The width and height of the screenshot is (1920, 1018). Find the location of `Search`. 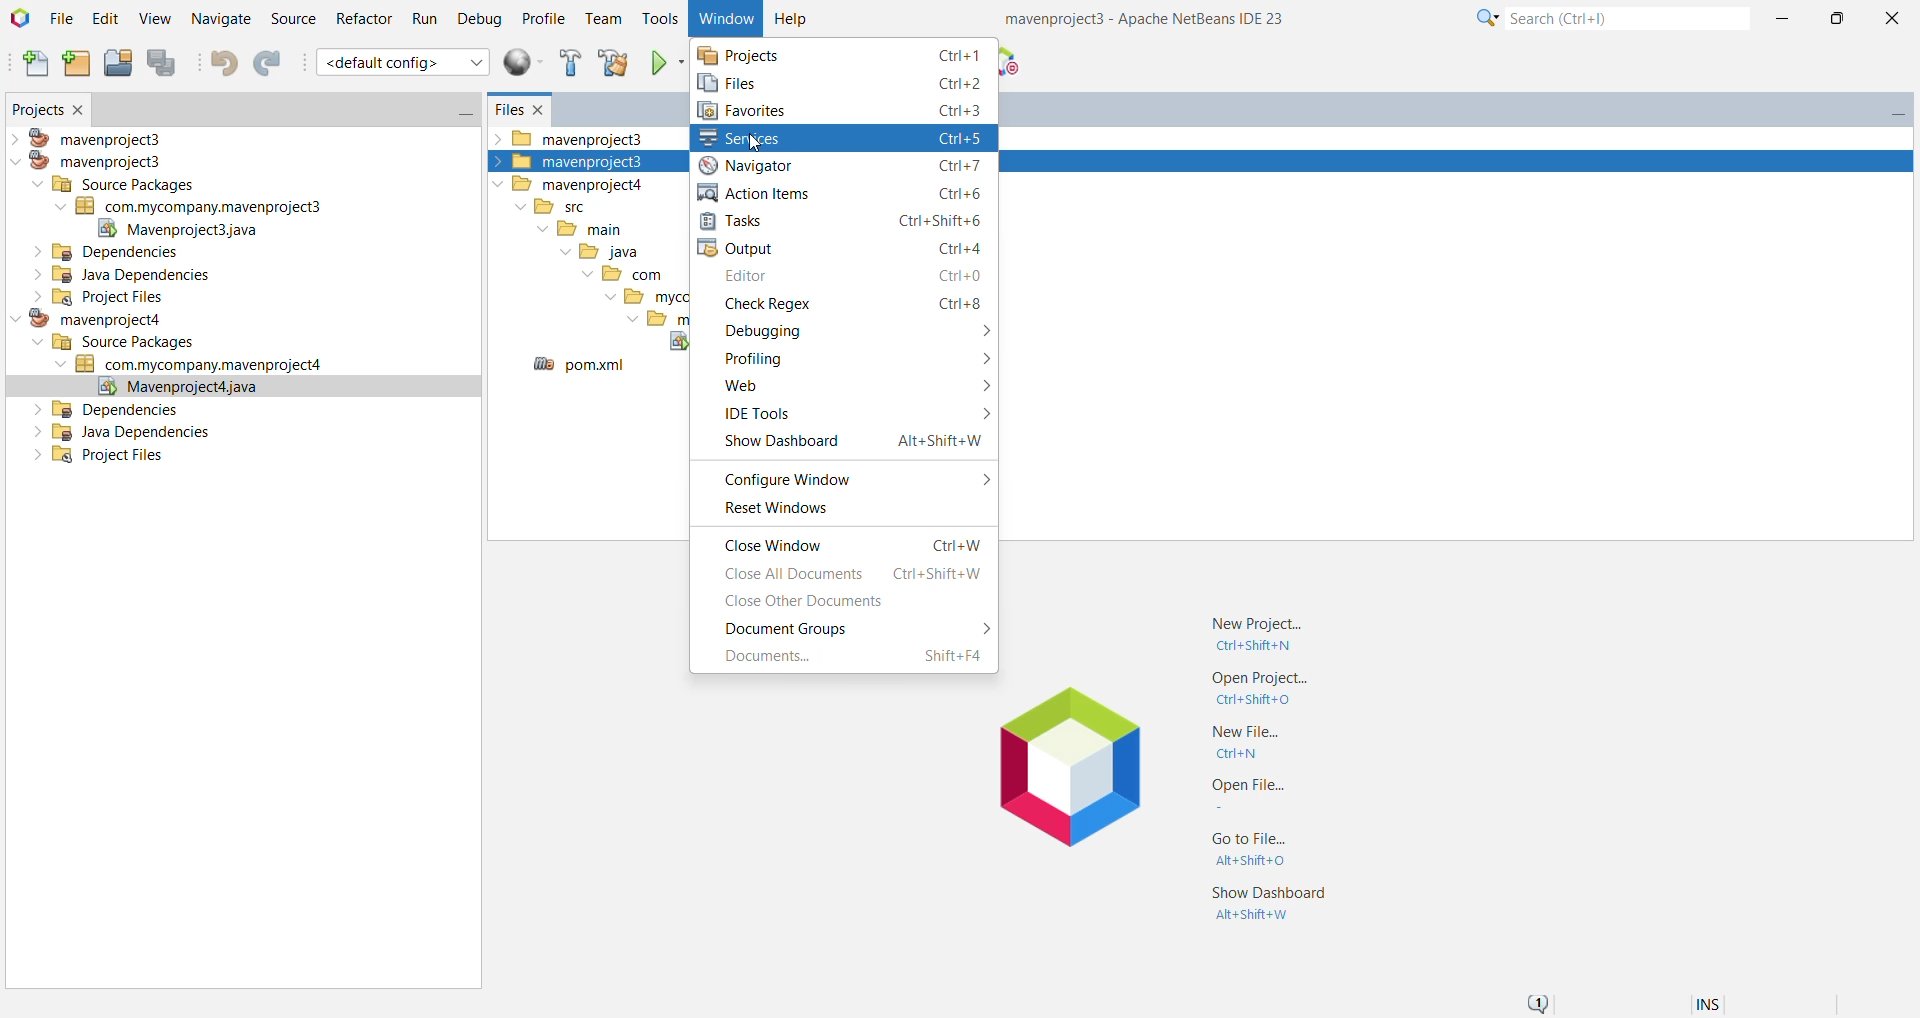

Search is located at coordinates (1625, 20).